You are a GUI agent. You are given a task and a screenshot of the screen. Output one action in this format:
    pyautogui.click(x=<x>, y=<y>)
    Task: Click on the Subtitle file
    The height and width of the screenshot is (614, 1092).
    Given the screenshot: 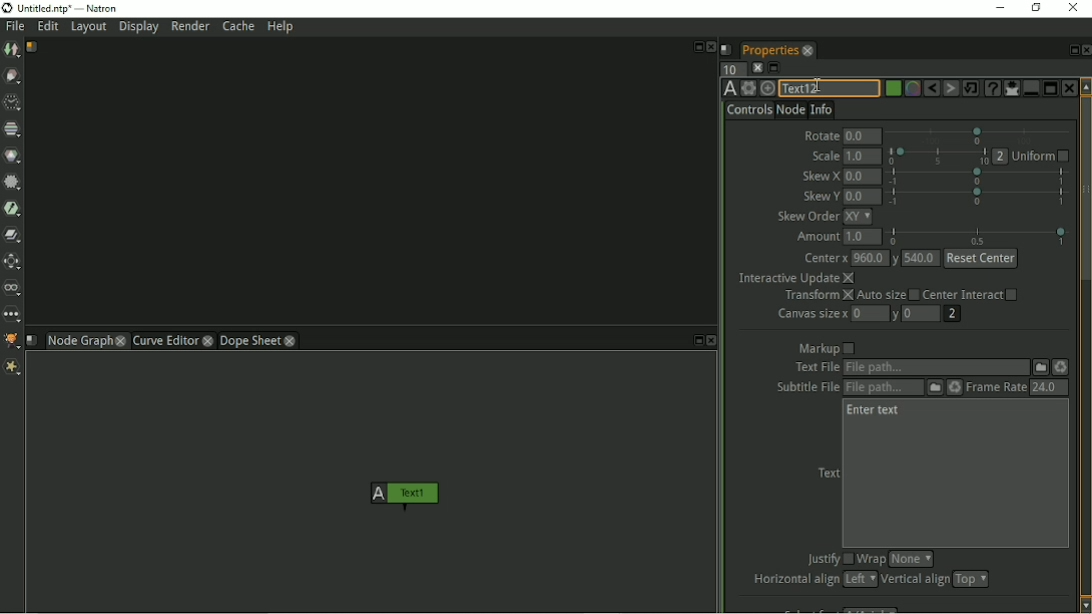 What is the action you would take?
    pyautogui.click(x=803, y=388)
    